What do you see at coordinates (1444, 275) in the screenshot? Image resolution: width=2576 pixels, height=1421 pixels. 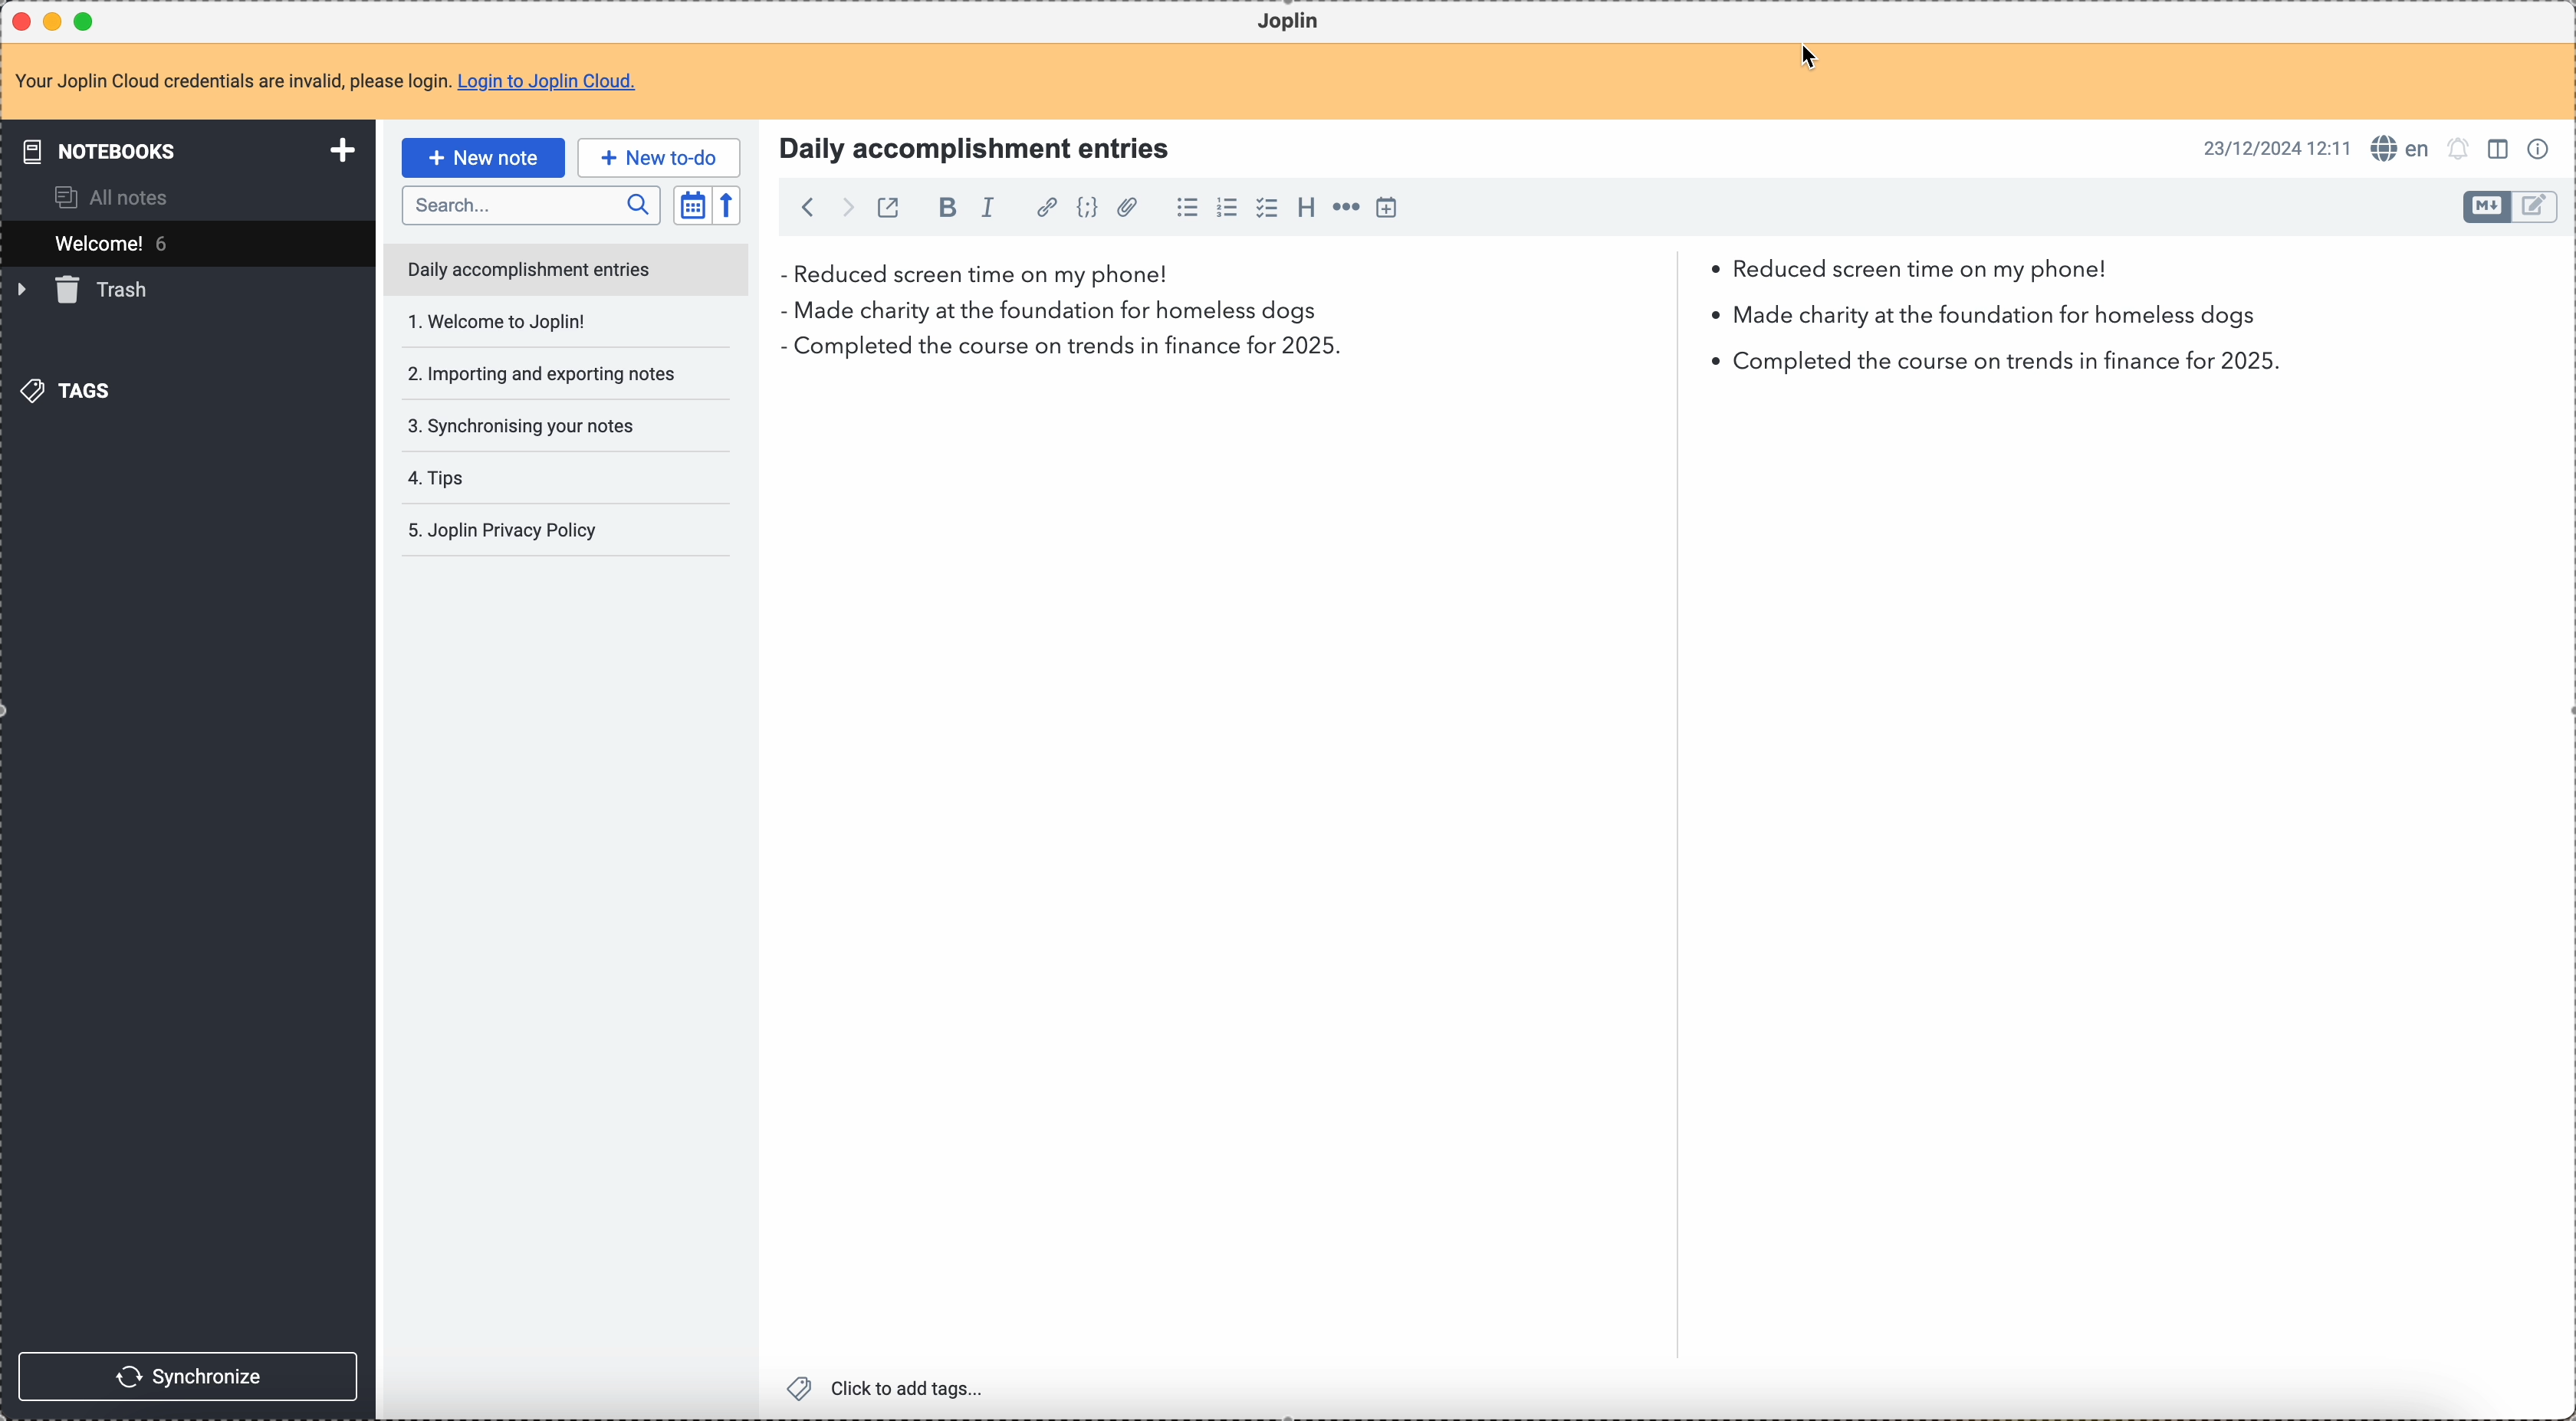 I see `reduced screen time on my phone` at bounding box center [1444, 275].